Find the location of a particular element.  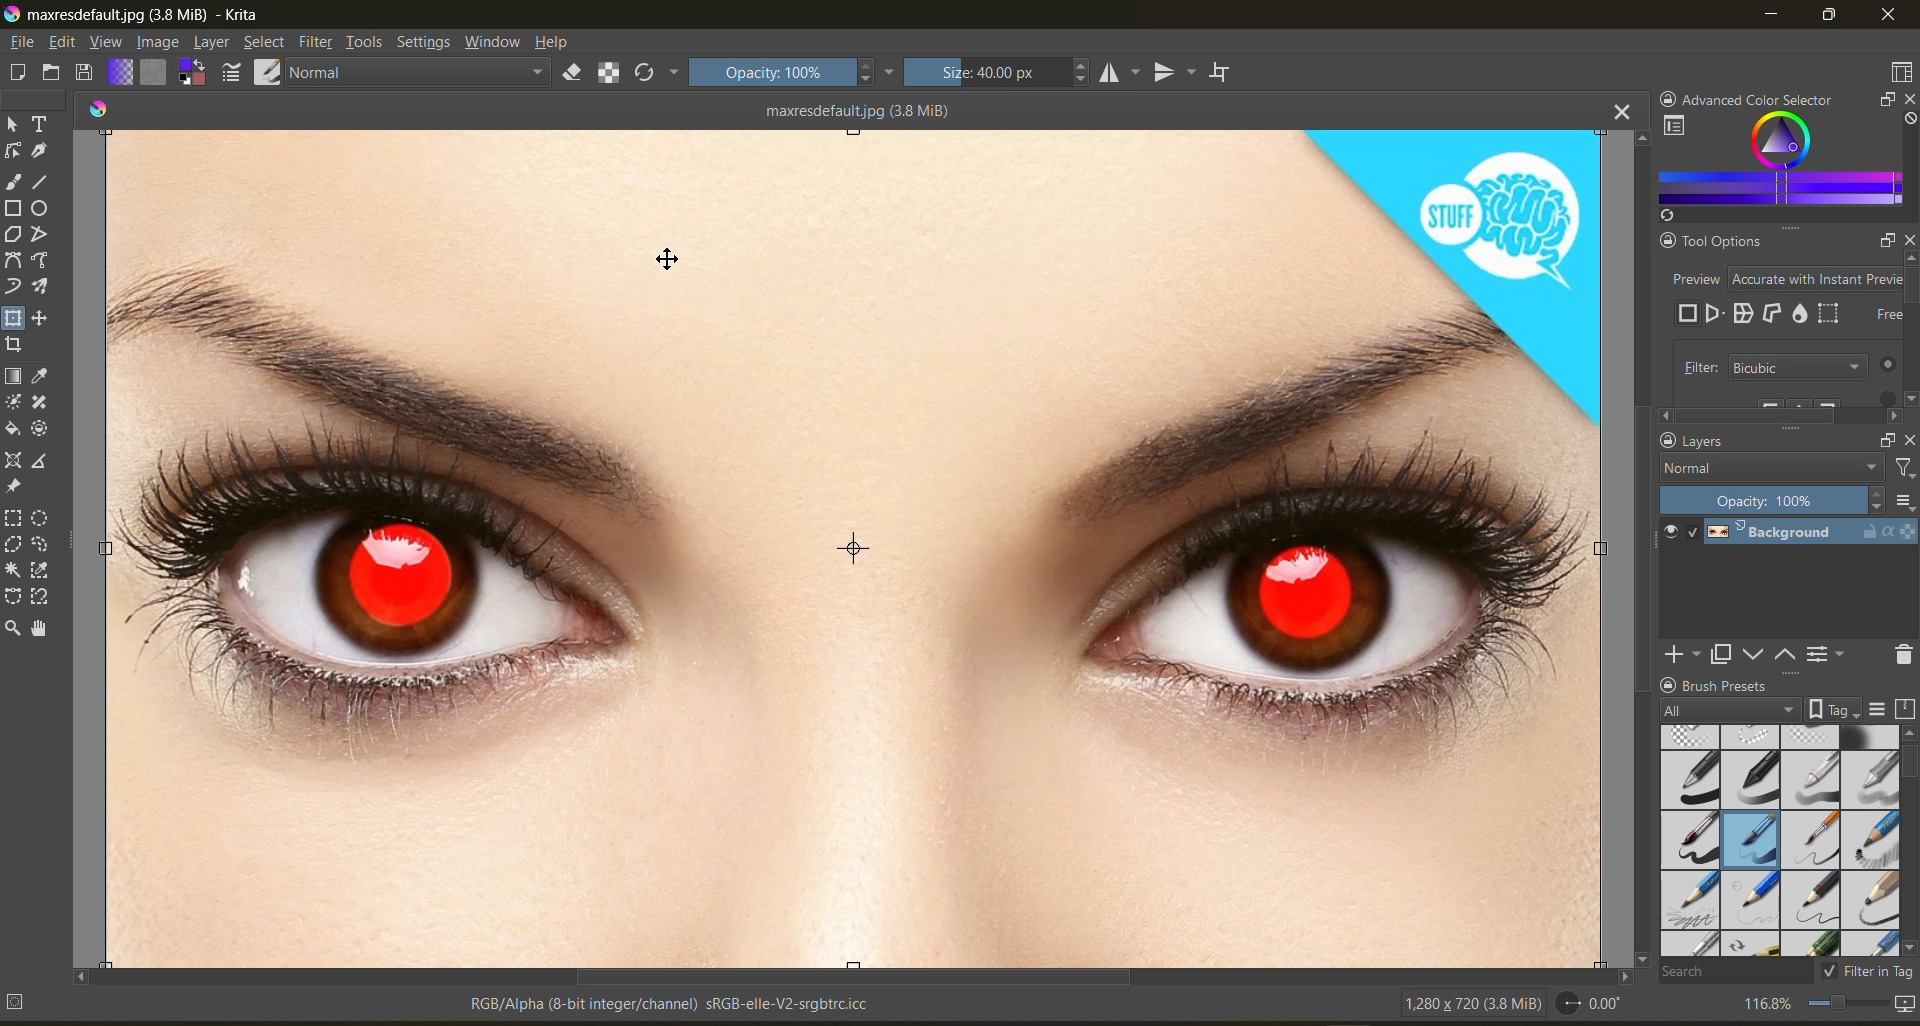

Scroll bar is located at coordinates (1779, 413).